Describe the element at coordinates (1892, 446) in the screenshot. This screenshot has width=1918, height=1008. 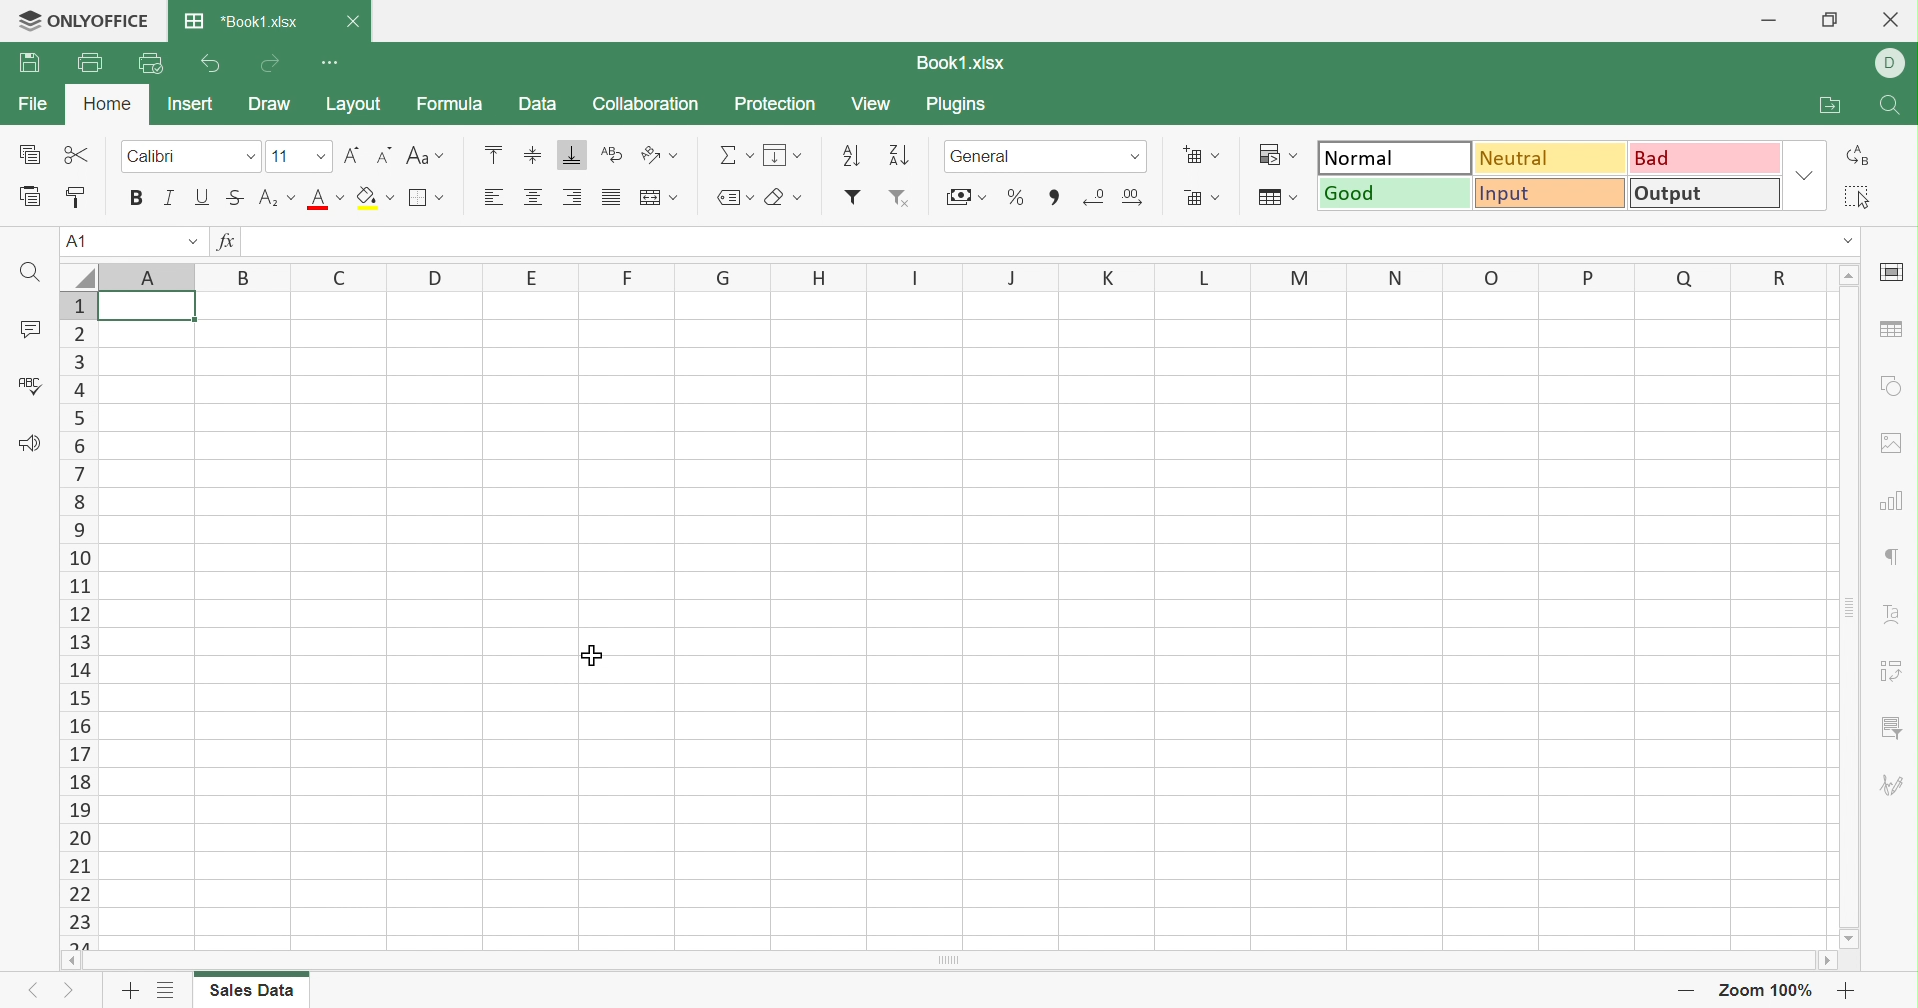
I see `Image settings` at that location.